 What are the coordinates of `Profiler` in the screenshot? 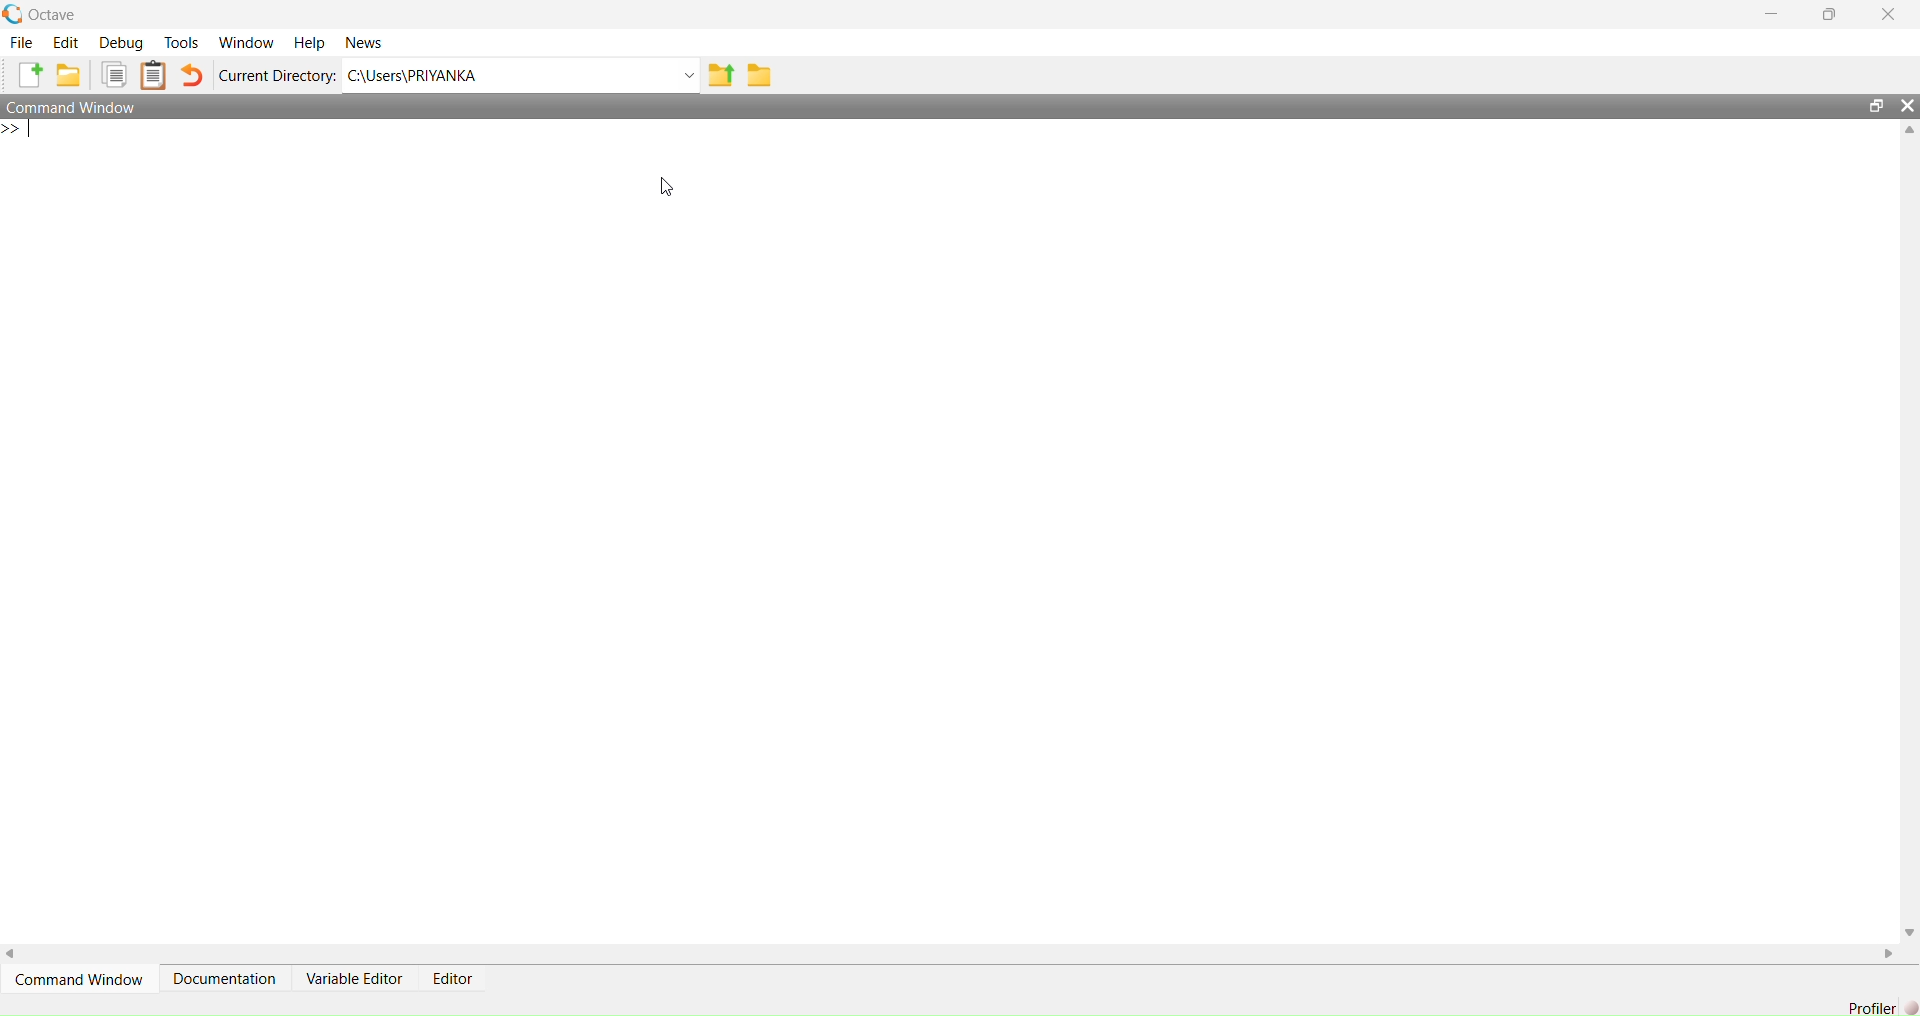 It's located at (1878, 1004).